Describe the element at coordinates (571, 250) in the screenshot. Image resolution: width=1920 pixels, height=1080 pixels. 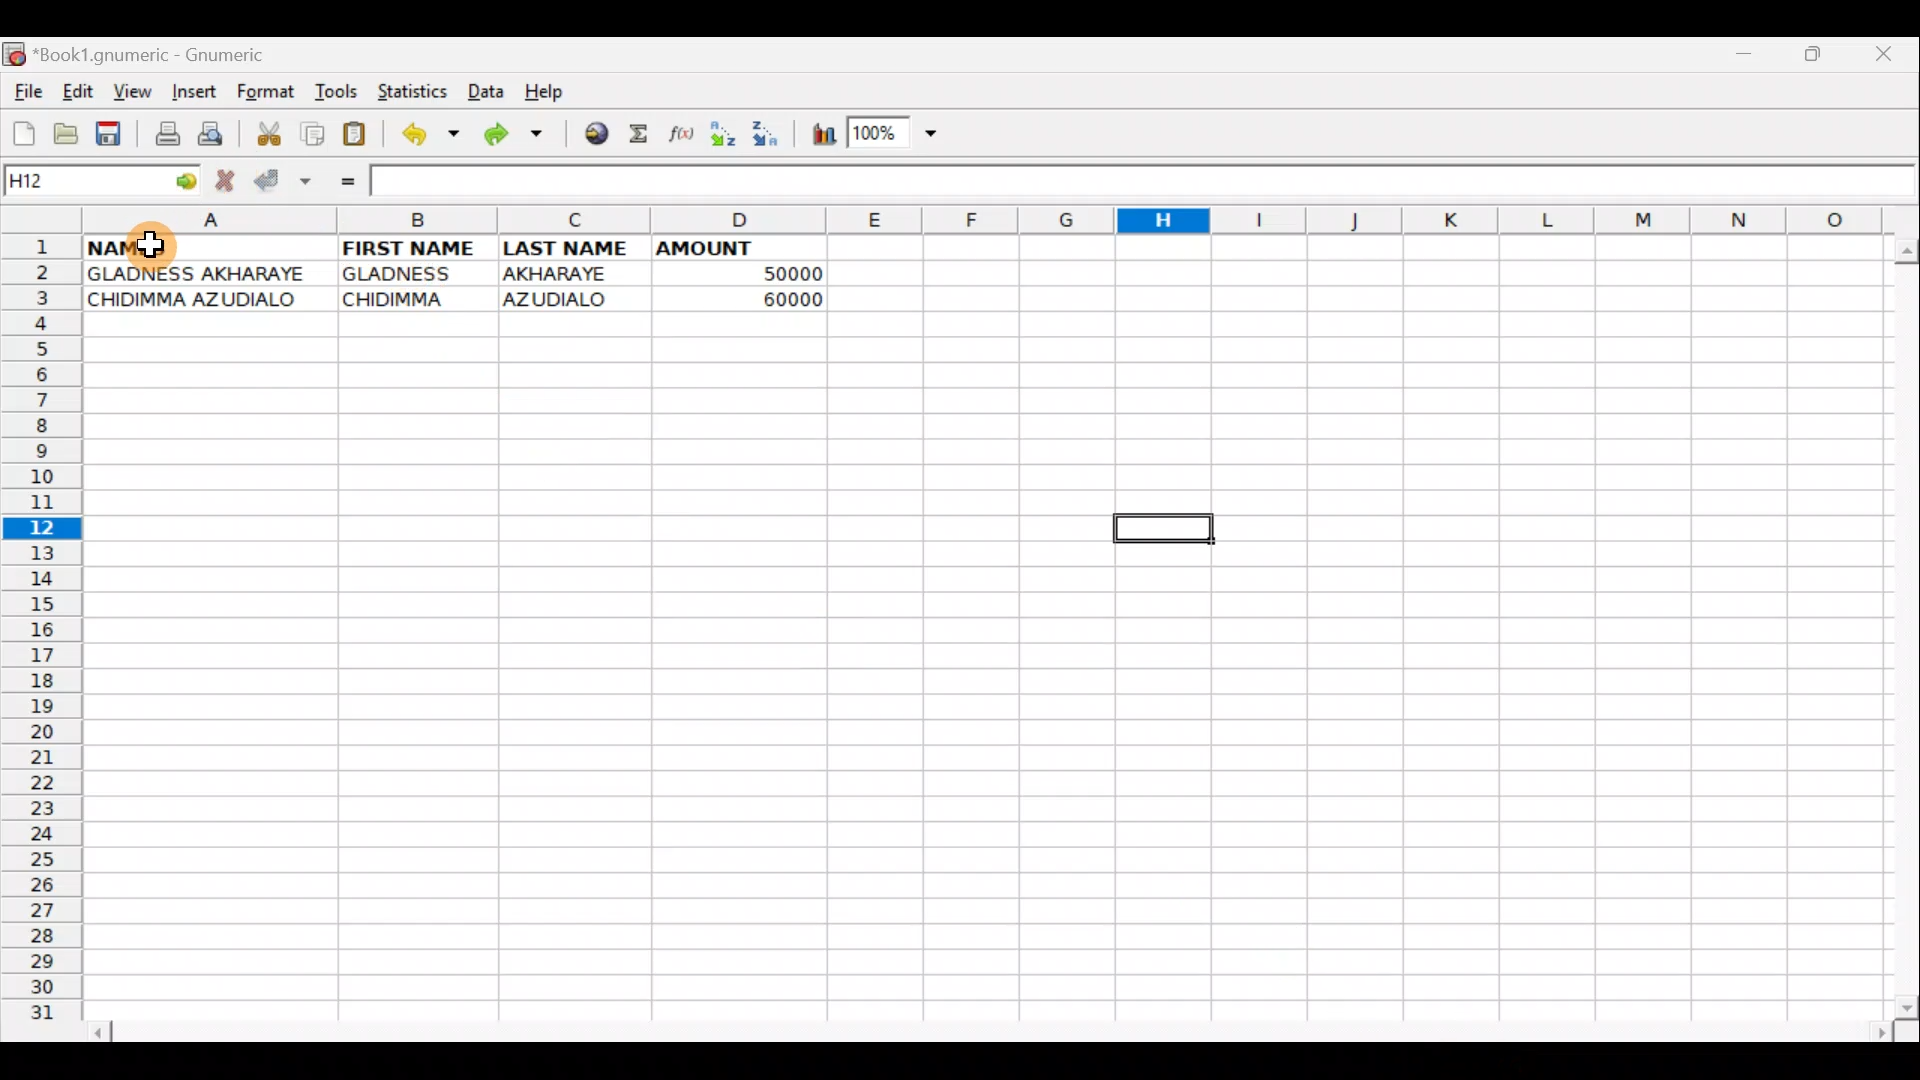
I see `LAST NAME` at that location.